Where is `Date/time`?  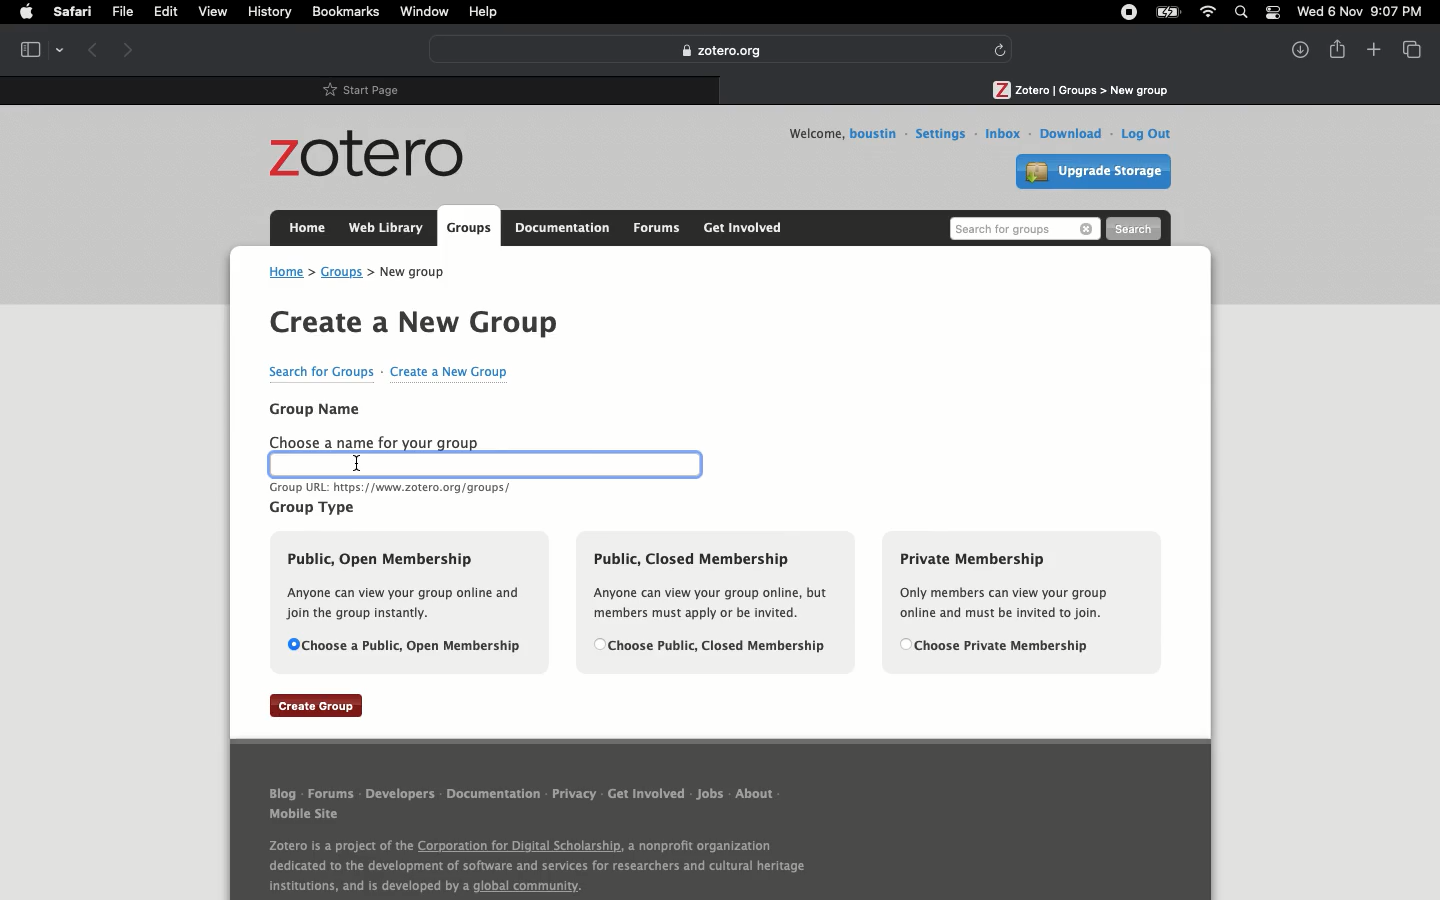 Date/time is located at coordinates (1364, 12).